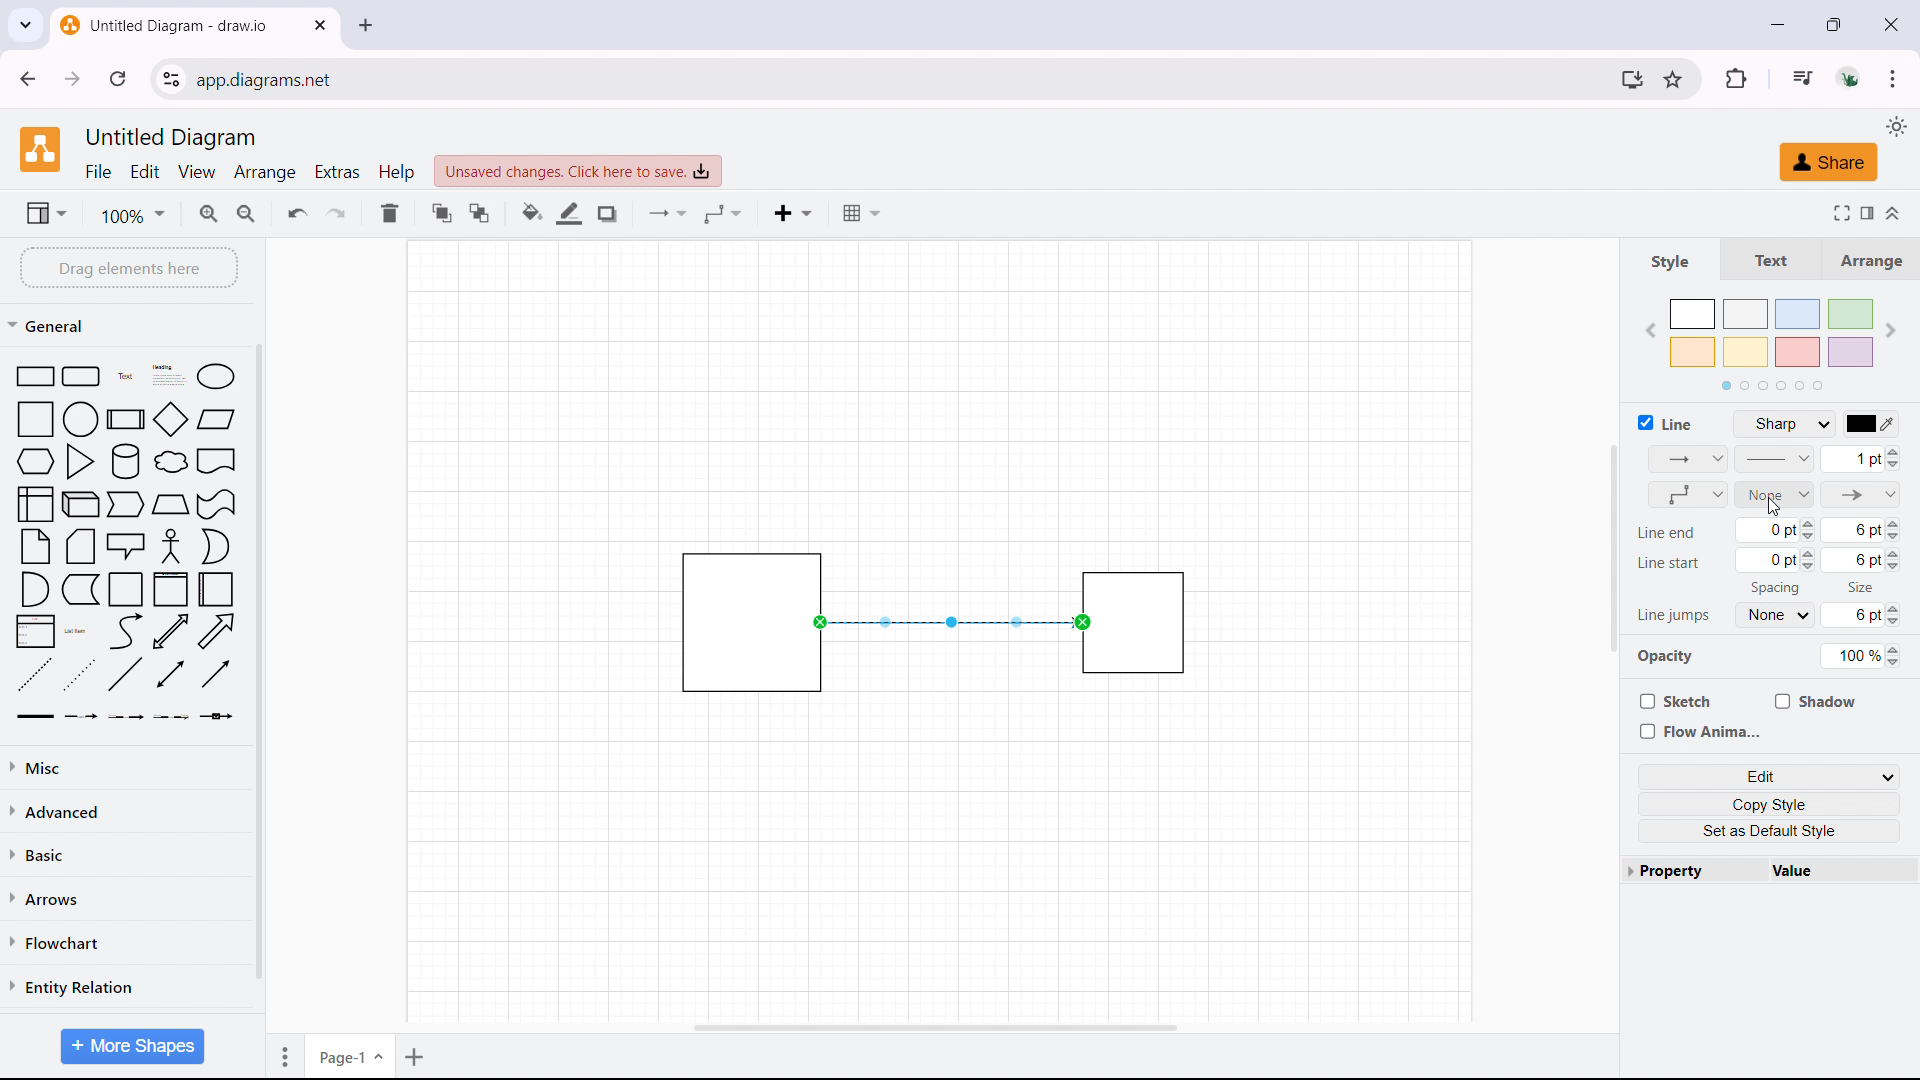  I want to click on Size, so click(1857, 586).